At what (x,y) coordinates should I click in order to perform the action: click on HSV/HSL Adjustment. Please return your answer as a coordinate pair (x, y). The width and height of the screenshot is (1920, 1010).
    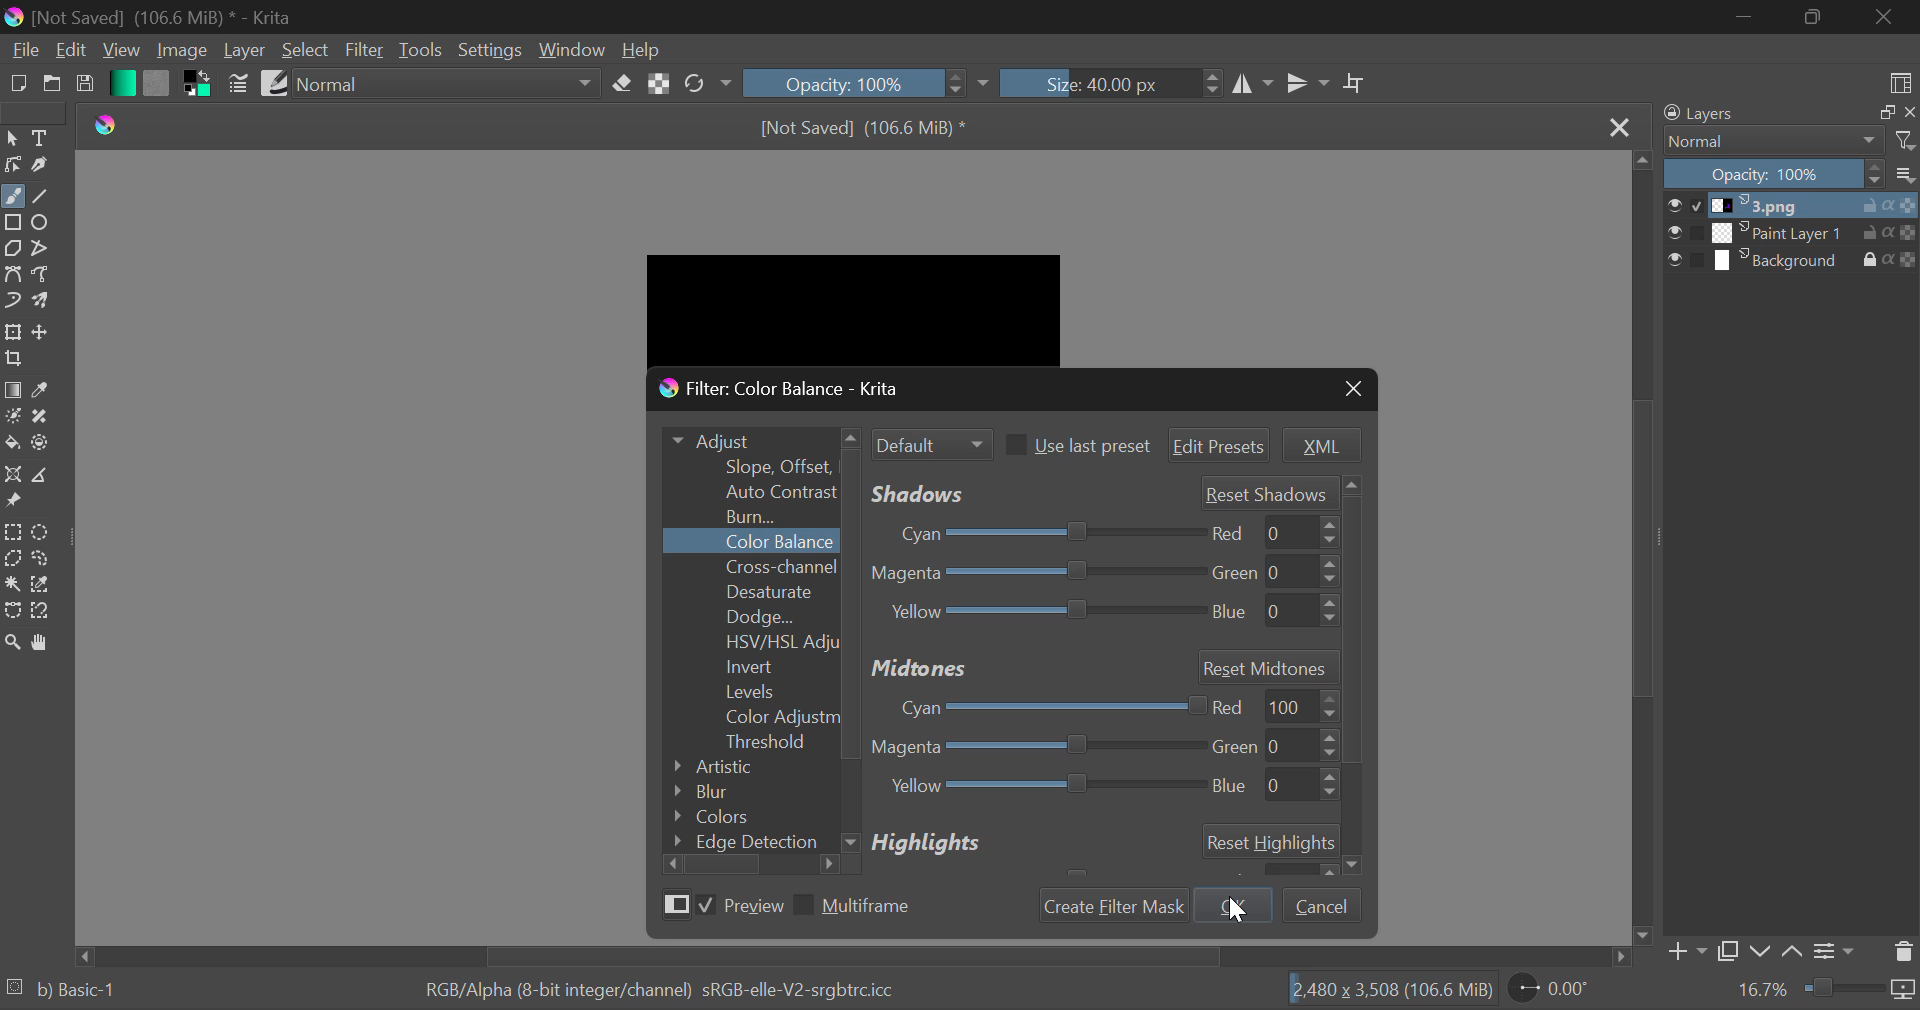
    Looking at the image, I should click on (752, 641).